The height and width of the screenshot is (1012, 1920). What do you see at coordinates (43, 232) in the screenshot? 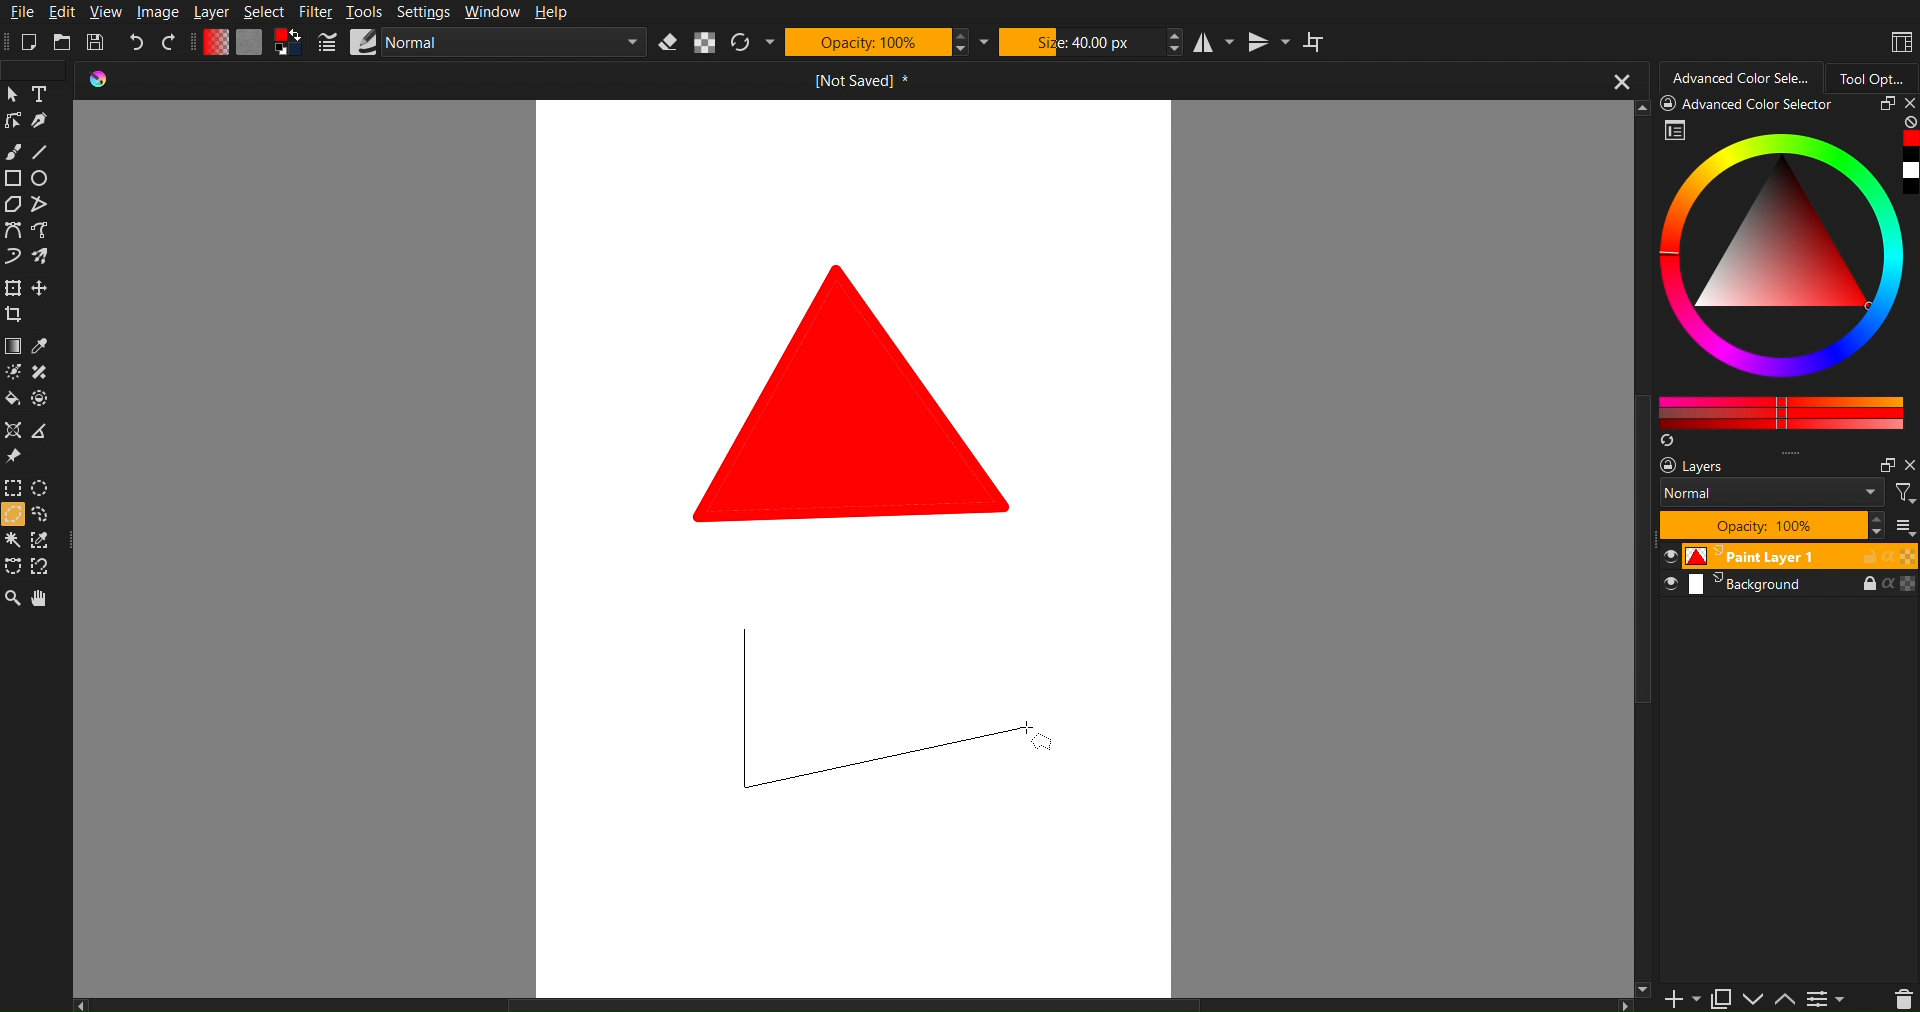
I see `Free shape` at bounding box center [43, 232].